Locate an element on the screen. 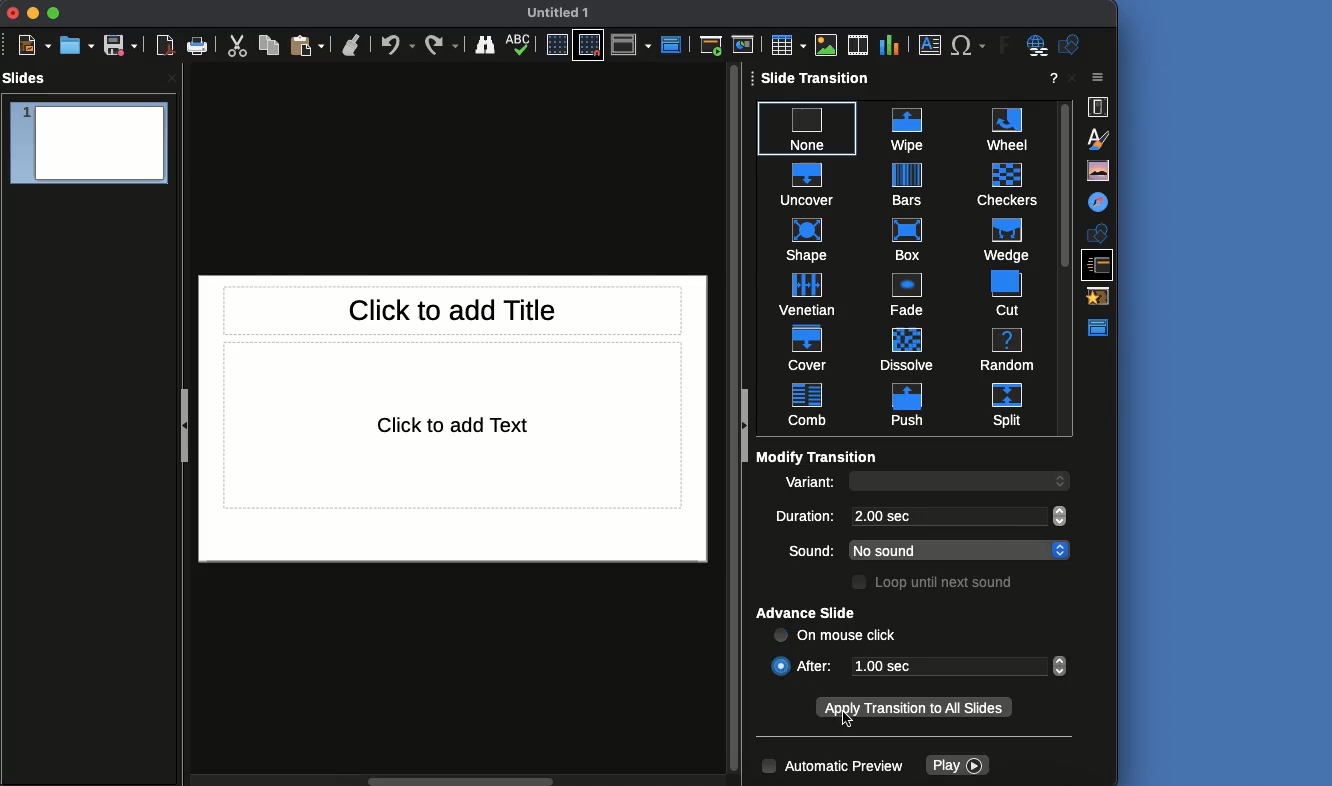 The height and width of the screenshot is (786, 1332). Modify transition is located at coordinates (817, 456).